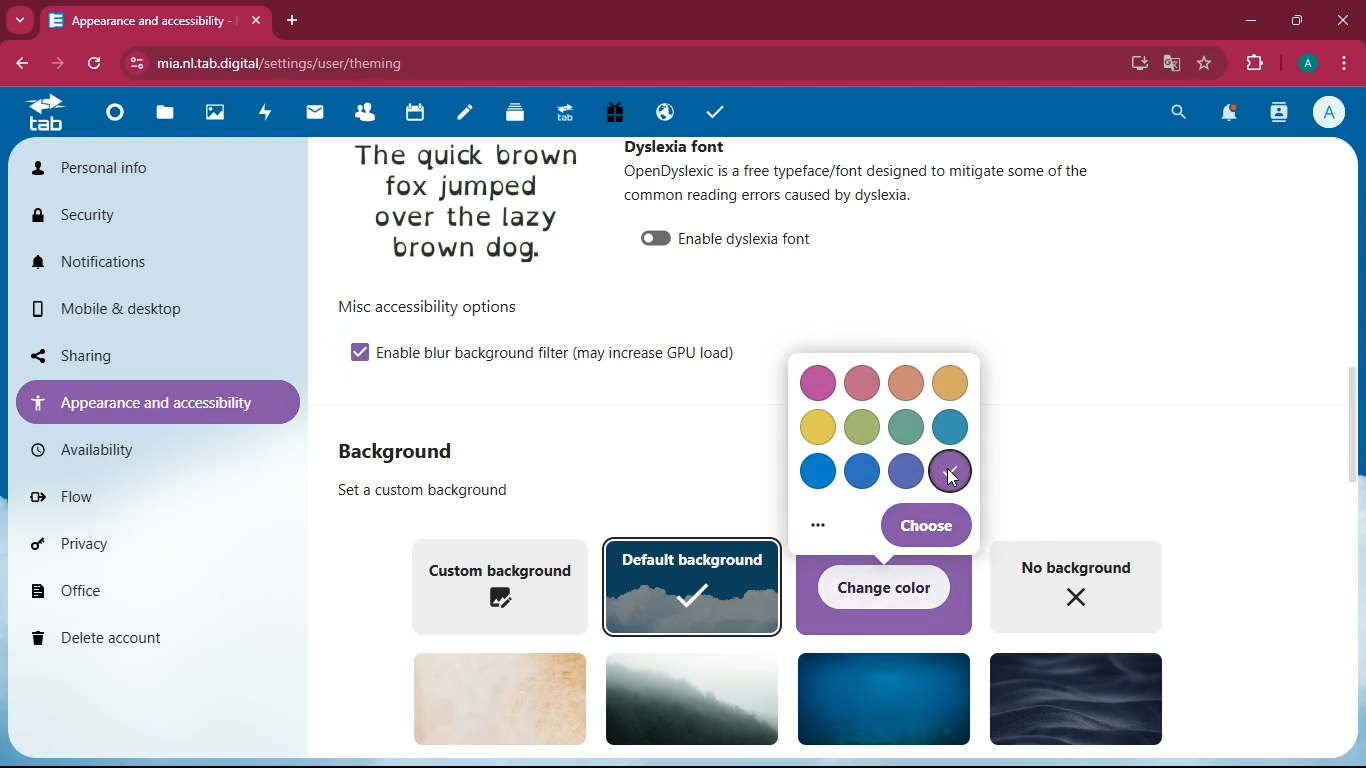 The image size is (1366, 768). I want to click on scroll bar, so click(1351, 438).